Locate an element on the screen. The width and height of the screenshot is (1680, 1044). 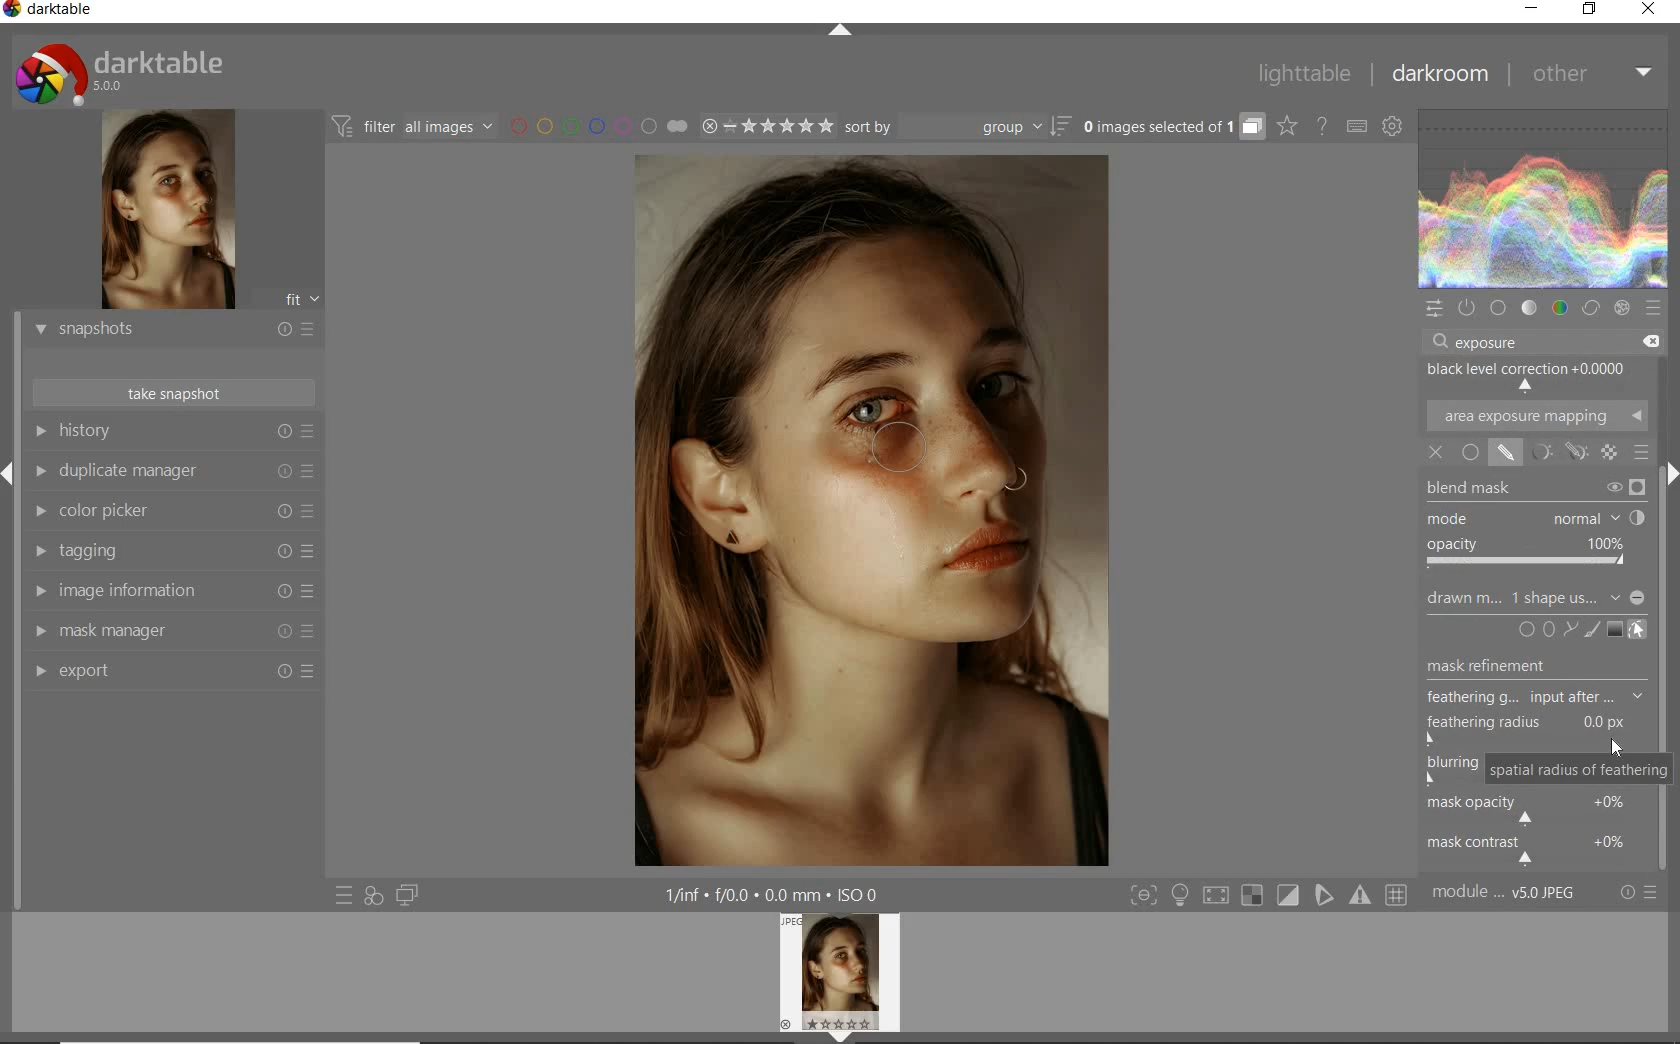
blurring is located at coordinates (1451, 764).